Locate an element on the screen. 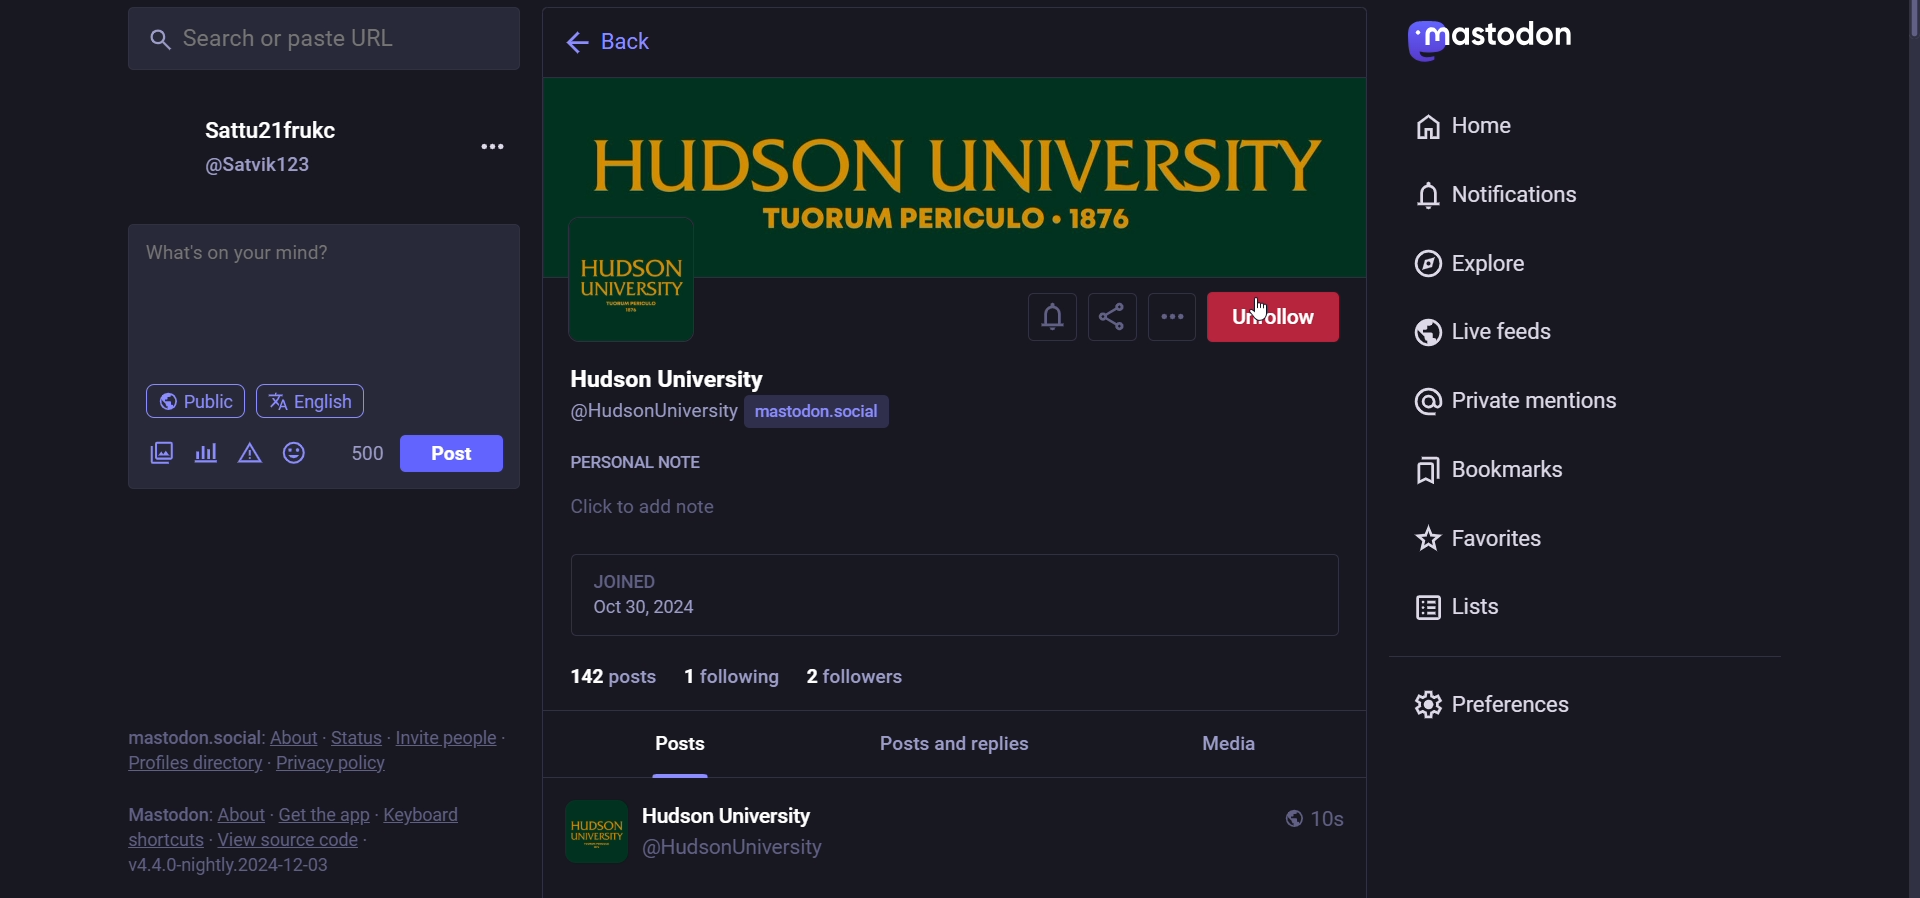 This screenshot has width=1920, height=898. view source code is located at coordinates (291, 841).